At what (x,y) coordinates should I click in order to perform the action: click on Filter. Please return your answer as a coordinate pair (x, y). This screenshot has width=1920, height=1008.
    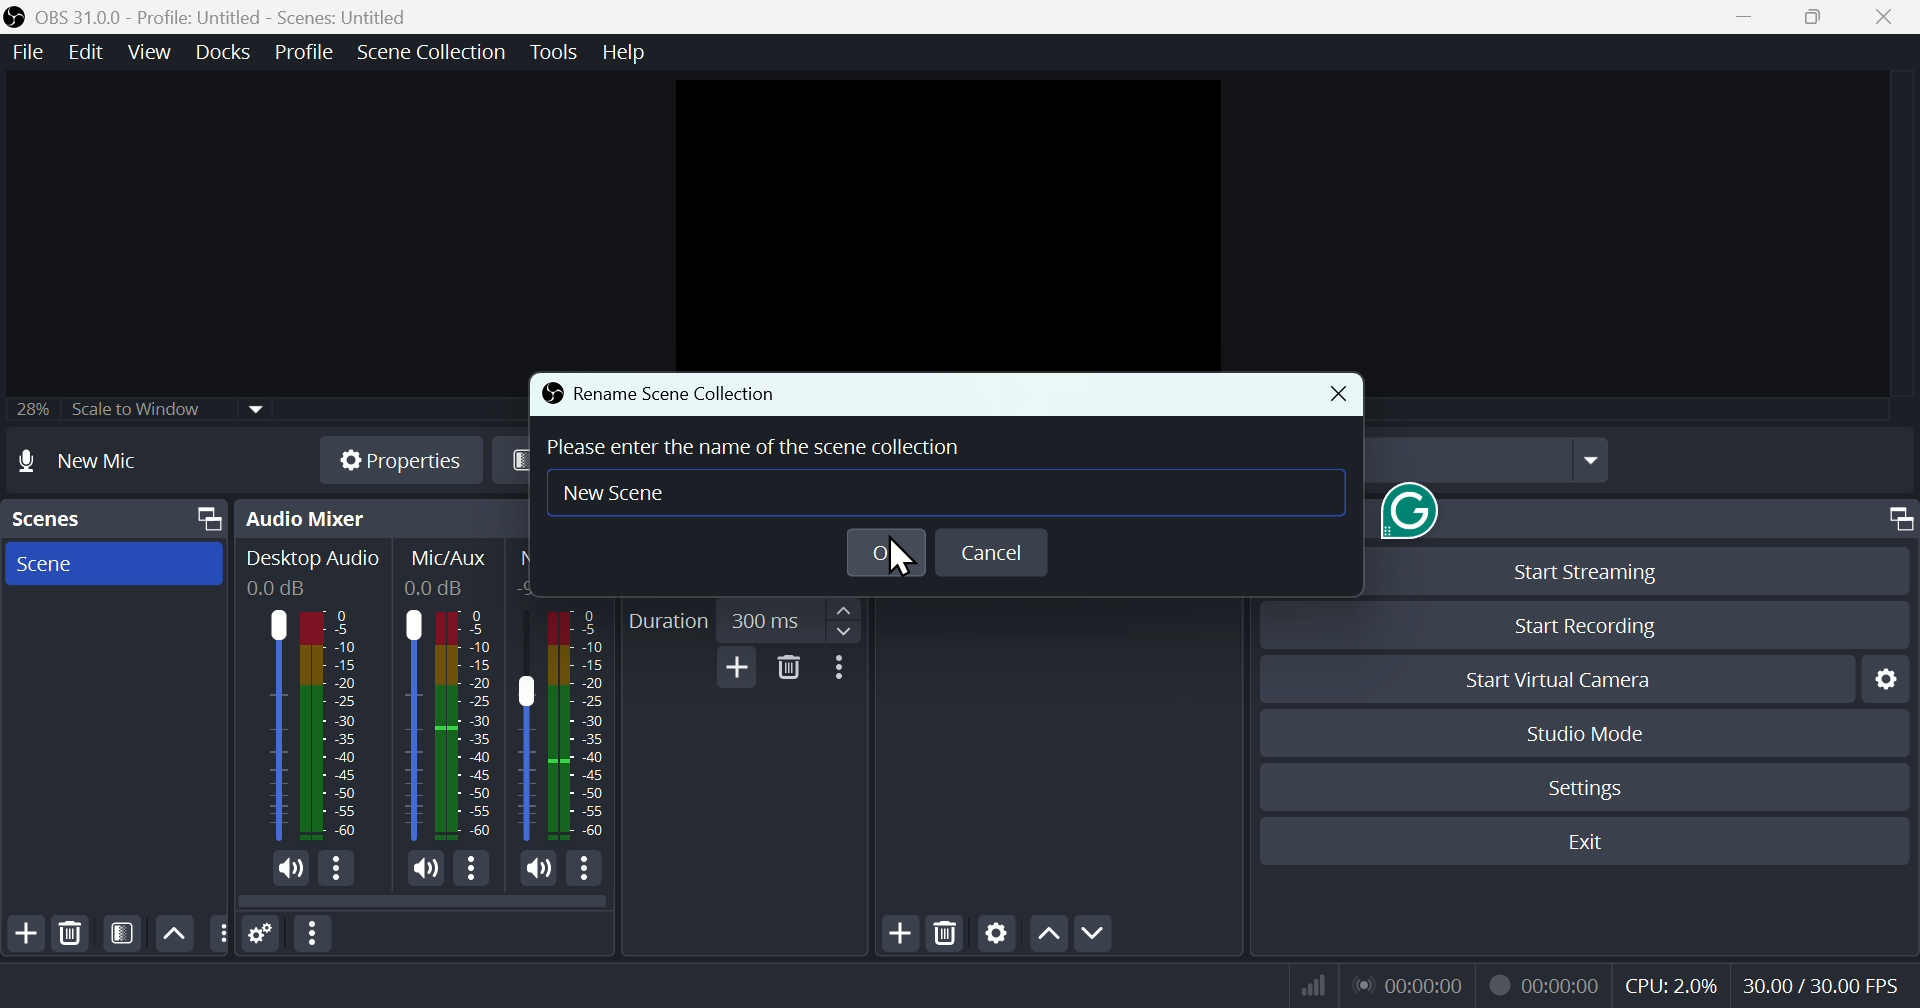
    Looking at the image, I should click on (125, 934).